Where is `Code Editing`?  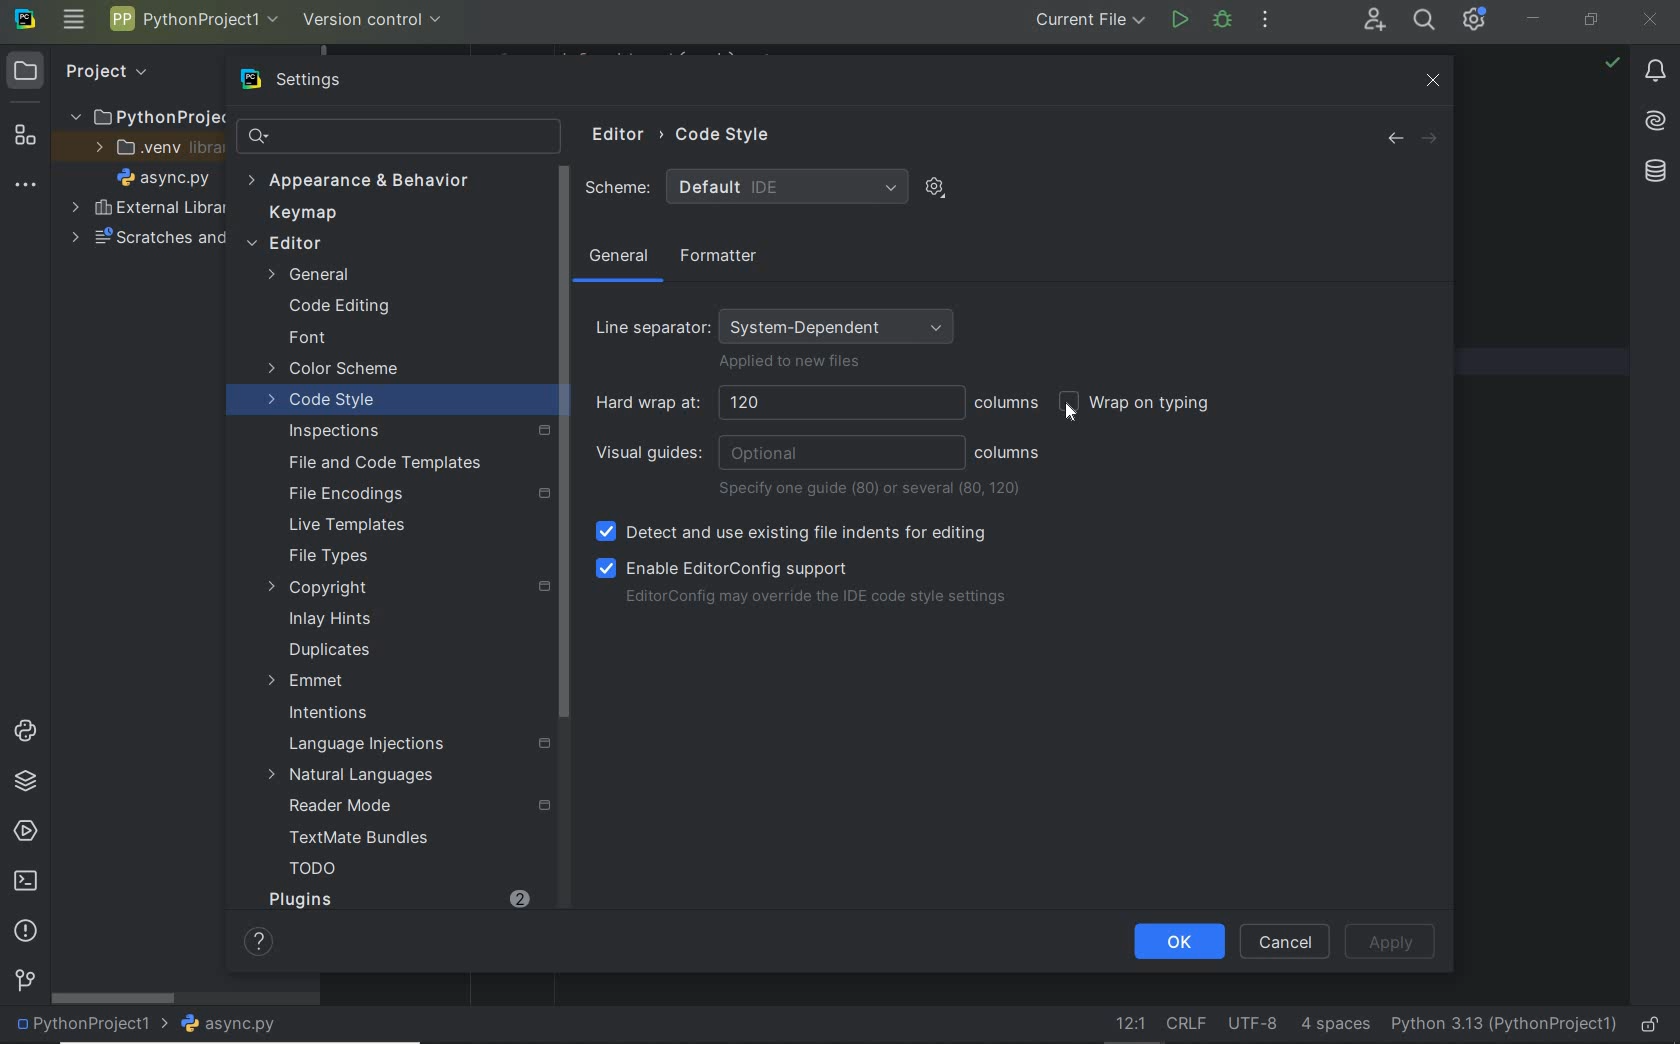
Code Editing is located at coordinates (342, 306).